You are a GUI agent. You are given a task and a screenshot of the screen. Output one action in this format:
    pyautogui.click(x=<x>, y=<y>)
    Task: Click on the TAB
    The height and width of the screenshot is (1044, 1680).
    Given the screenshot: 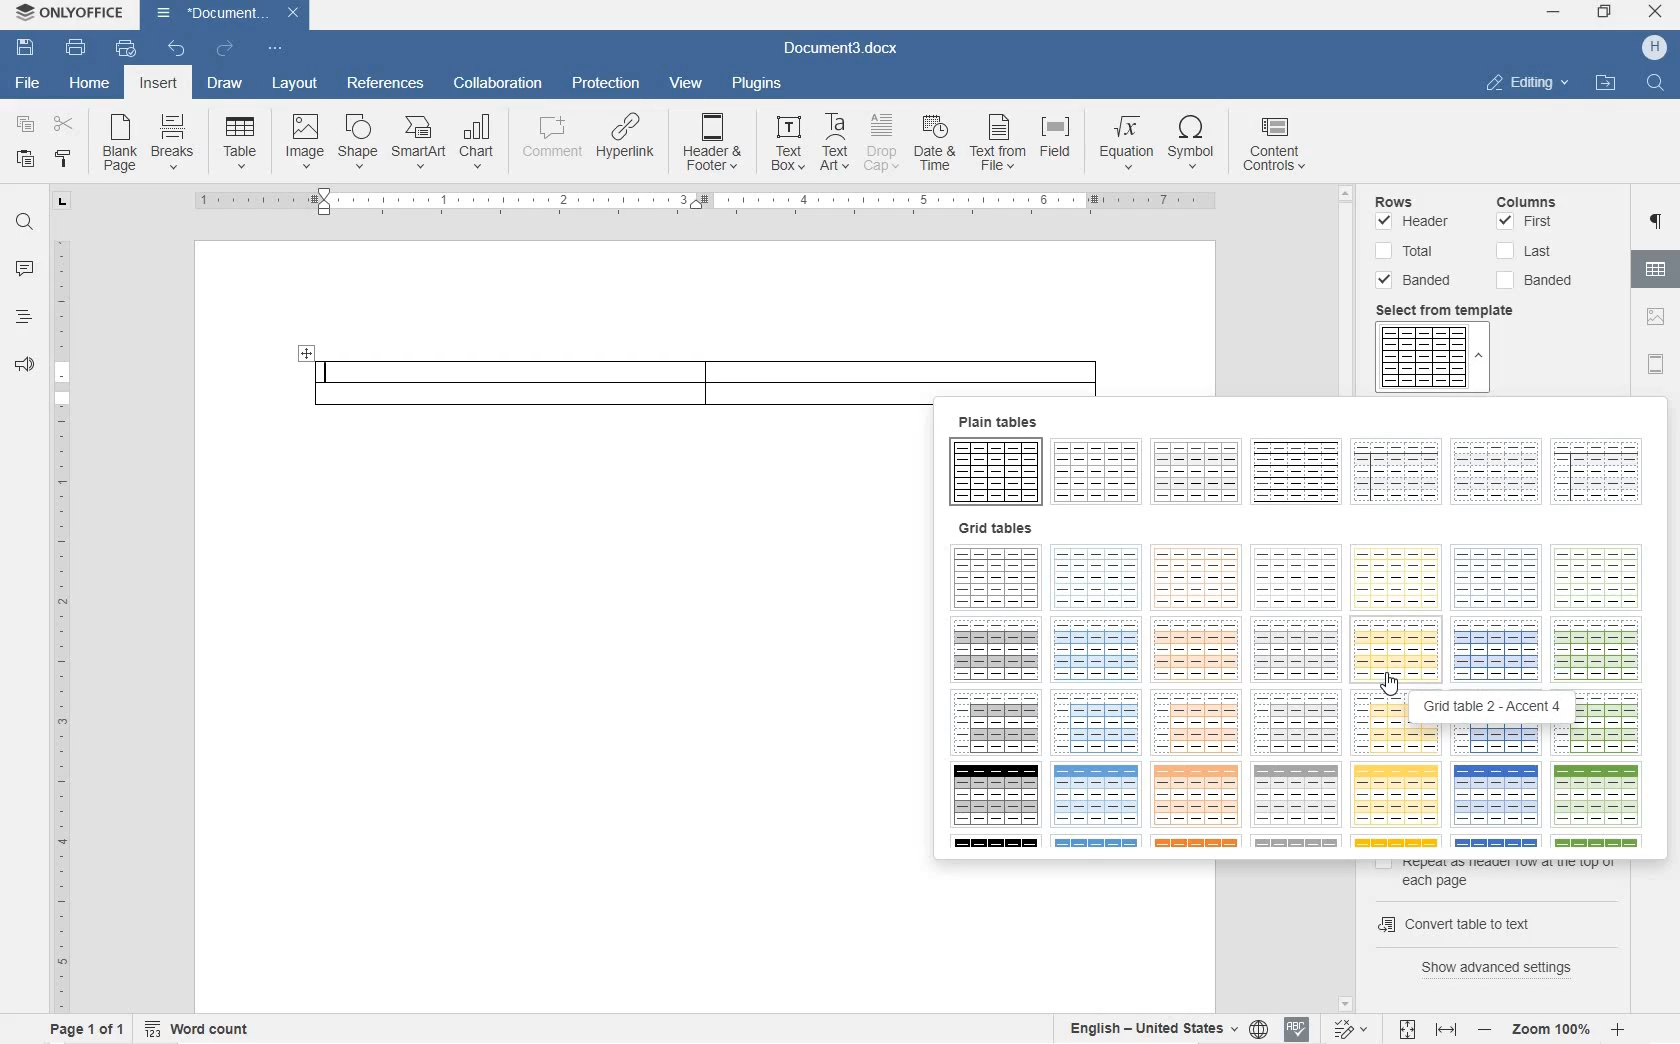 What is the action you would take?
    pyautogui.click(x=62, y=201)
    